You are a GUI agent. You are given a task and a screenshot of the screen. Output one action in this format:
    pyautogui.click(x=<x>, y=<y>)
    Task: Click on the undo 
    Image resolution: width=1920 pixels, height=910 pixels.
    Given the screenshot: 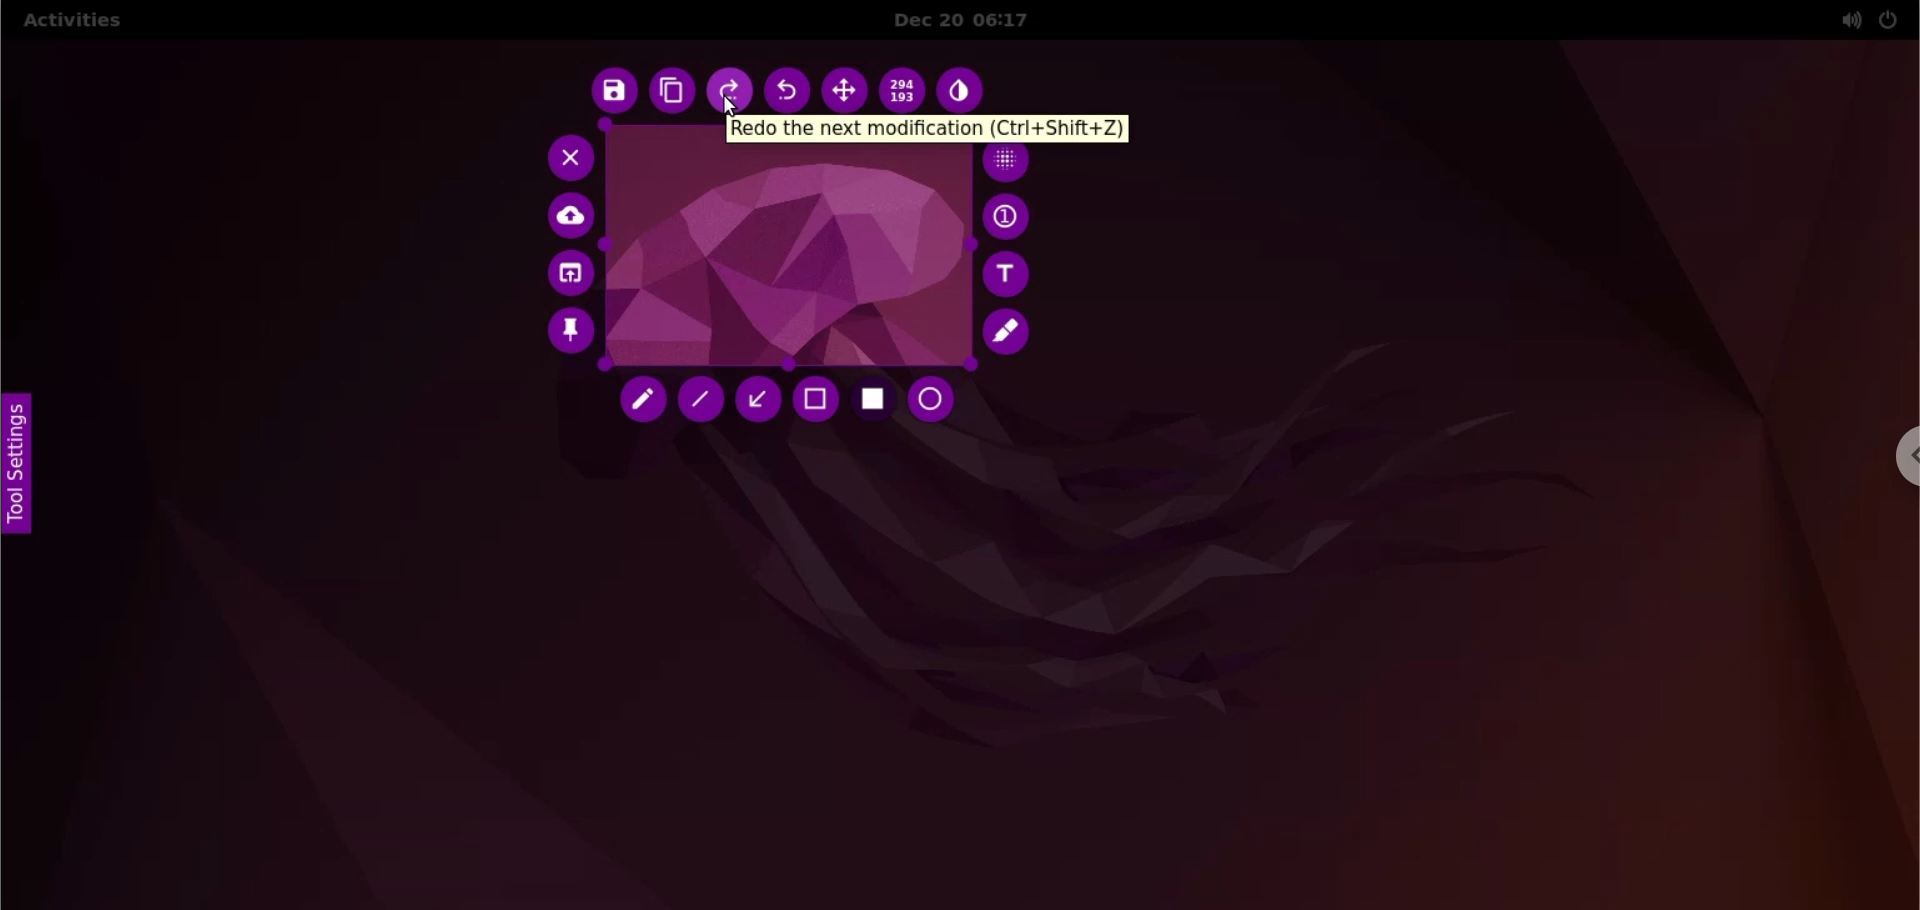 What is the action you would take?
    pyautogui.click(x=789, y=91)
    